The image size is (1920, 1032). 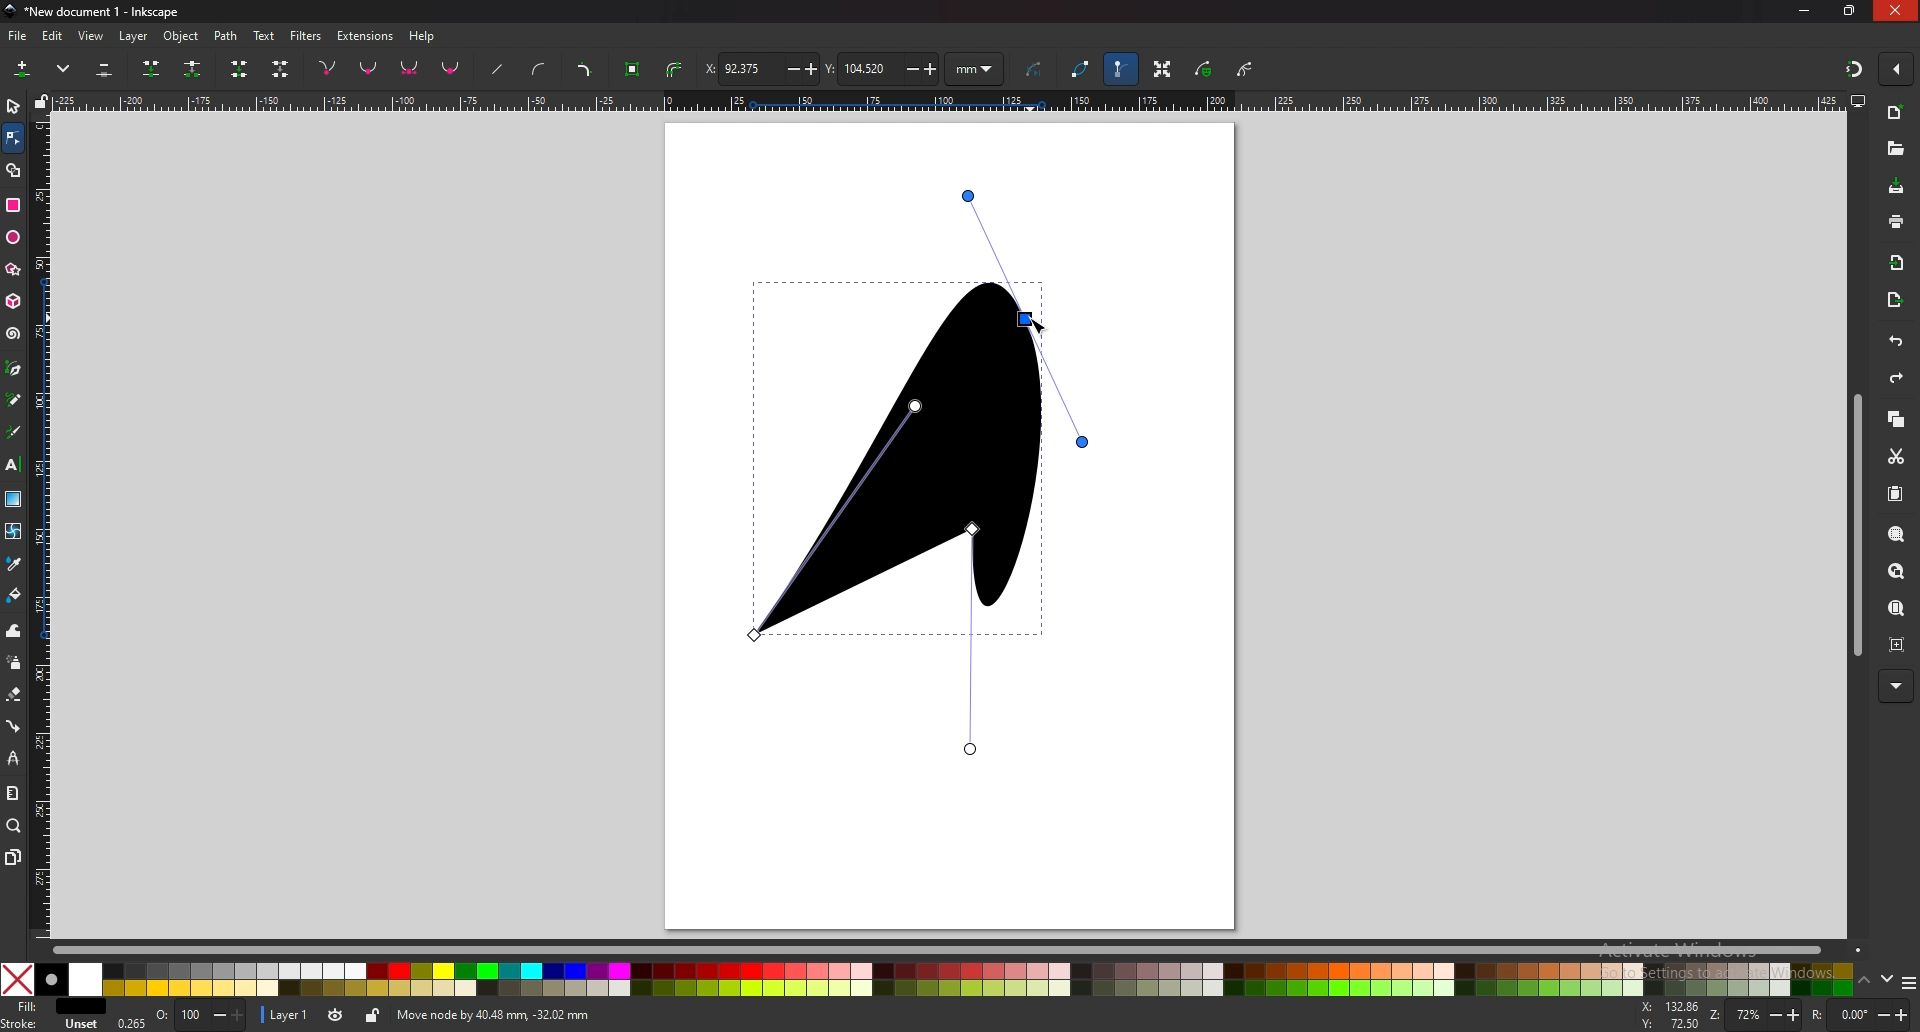 What do you see at coordinates (1896, 494) in the screenshot?
I see `paste` at bounding box center [1896, 494].